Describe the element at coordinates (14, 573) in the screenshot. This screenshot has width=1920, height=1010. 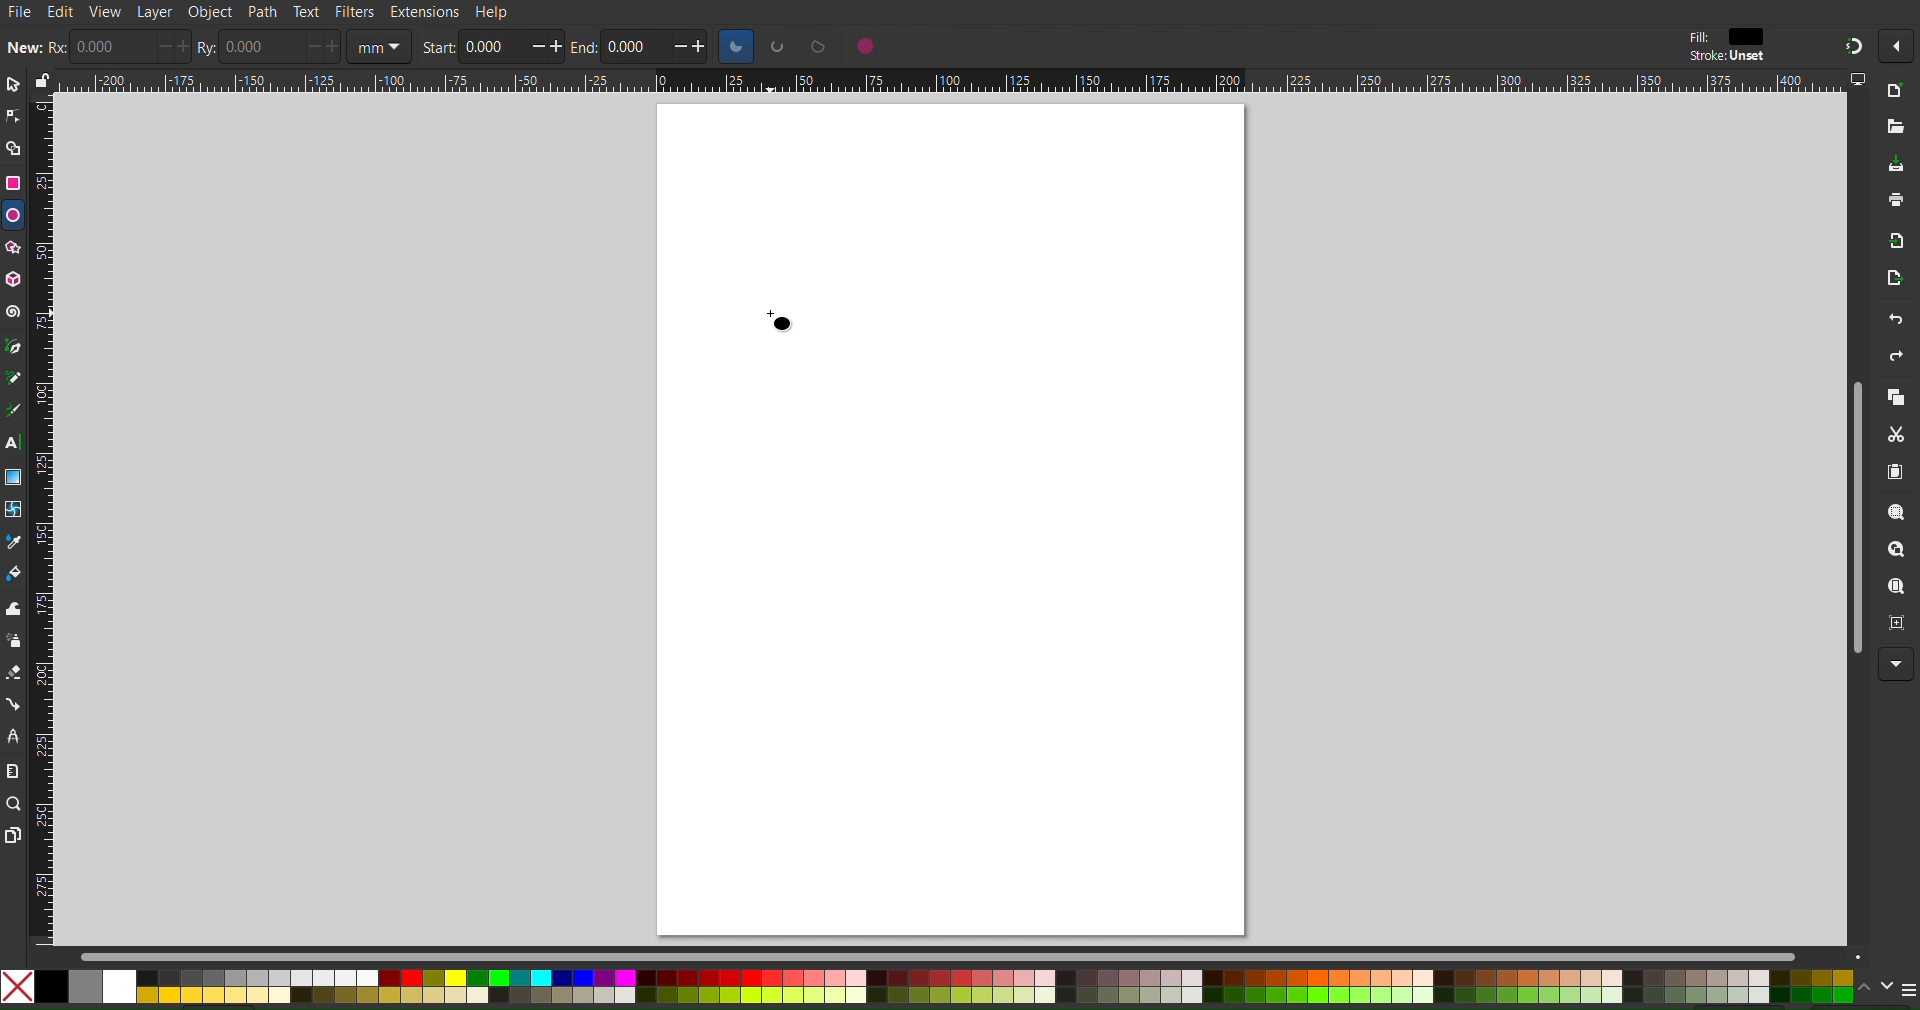
I see `Color Fill` at that location.